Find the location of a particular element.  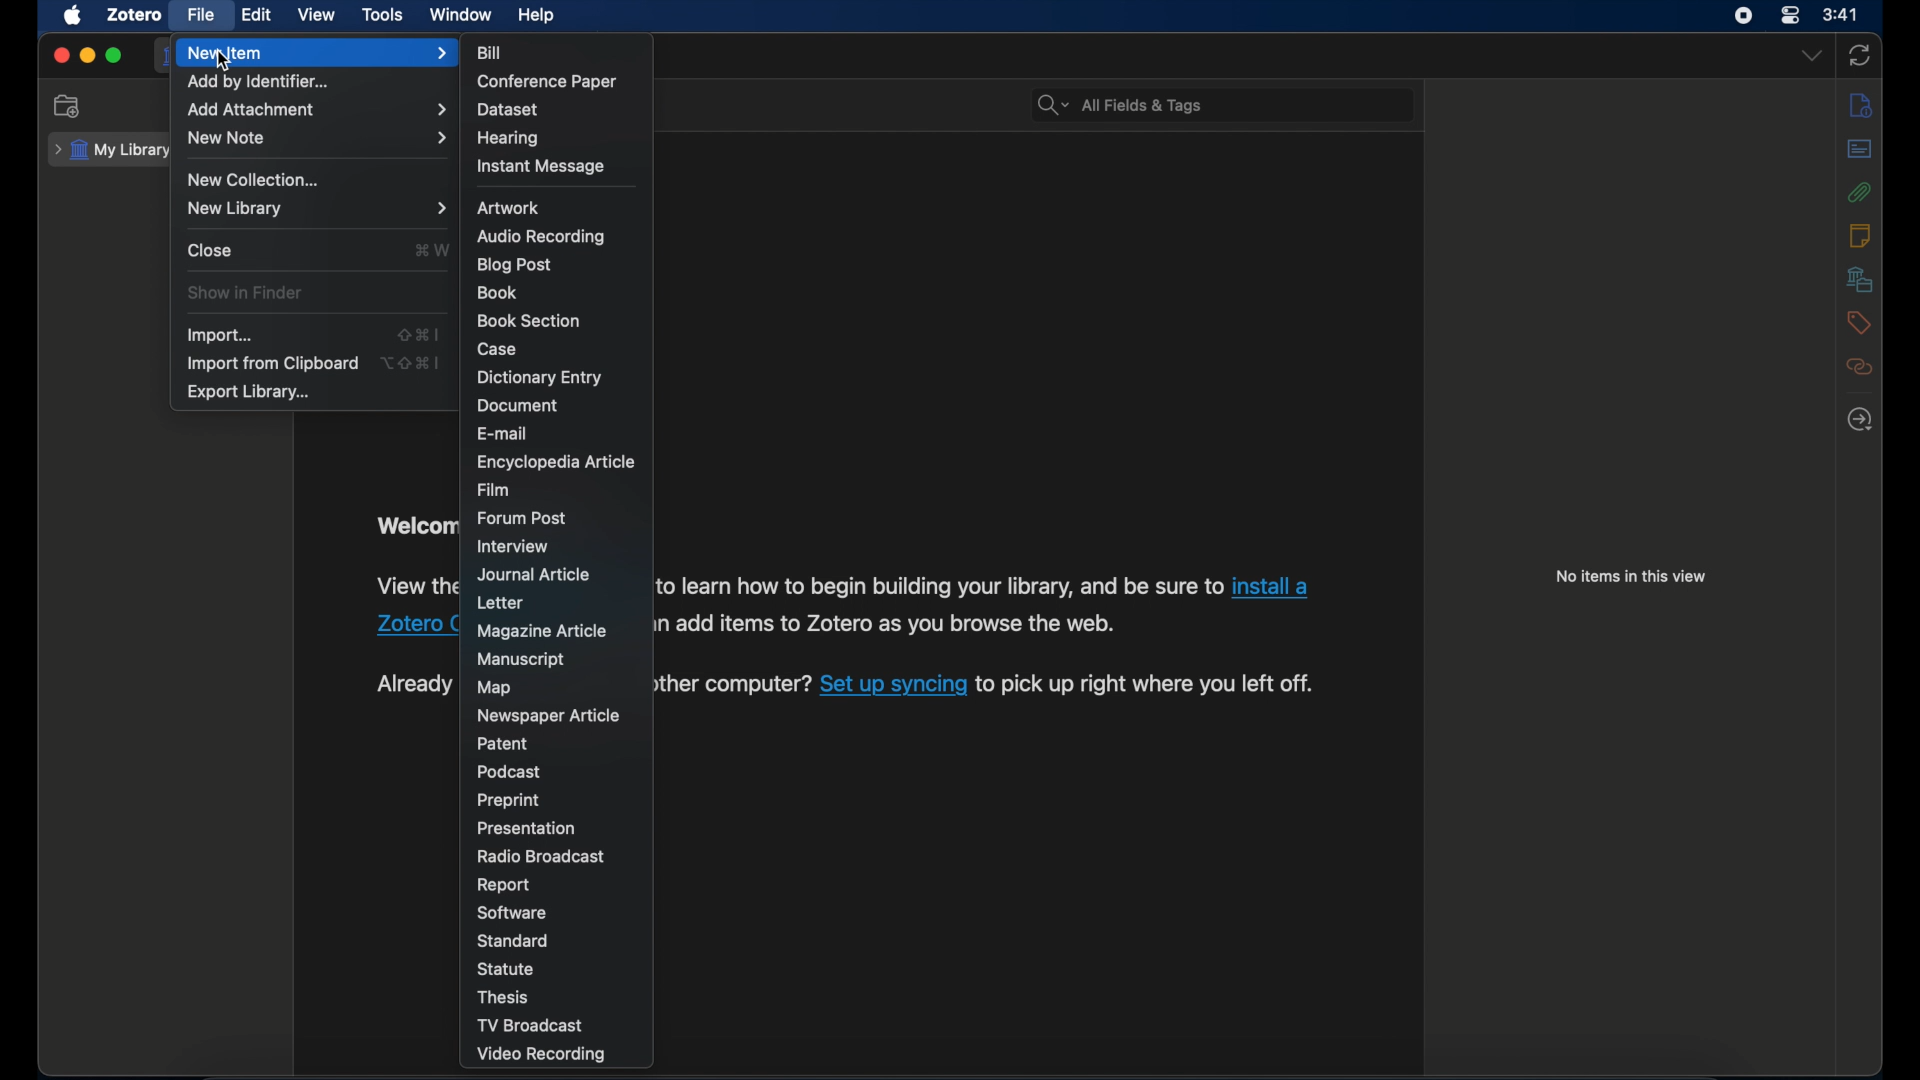

minimize is located at coordinates (89, 56).